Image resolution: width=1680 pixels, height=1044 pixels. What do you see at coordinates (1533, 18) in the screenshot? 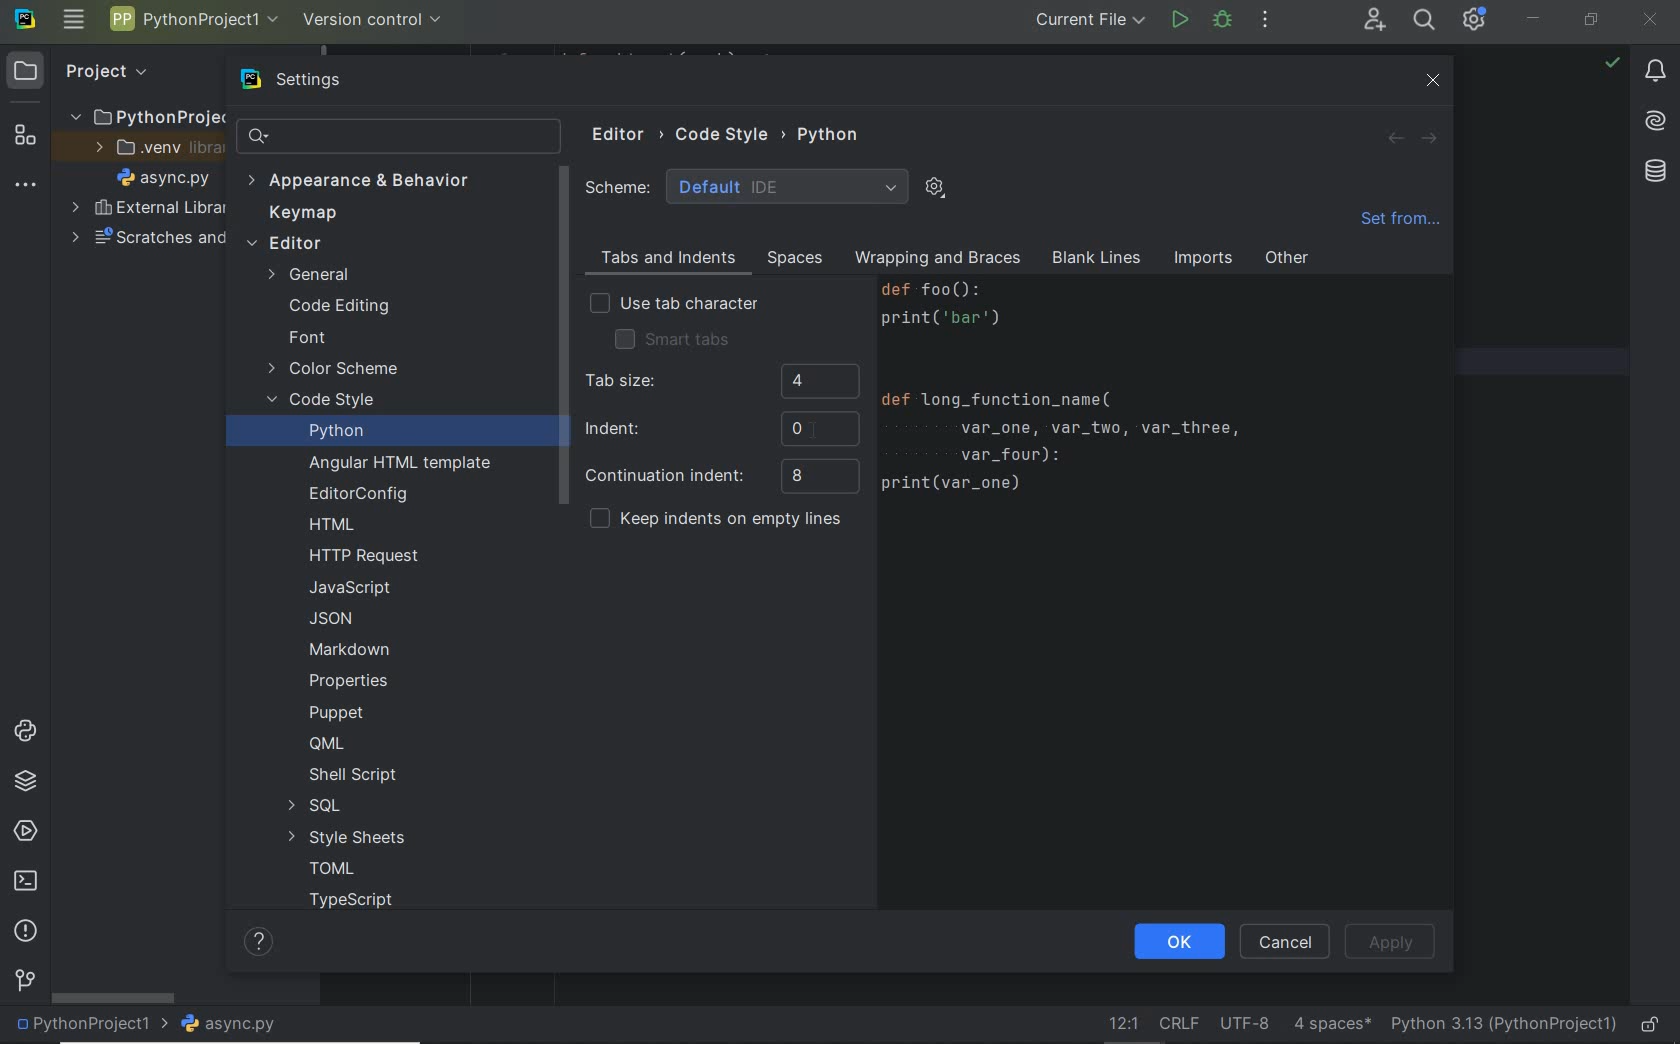
I see `minimize` at bounding box center [1533, 18].